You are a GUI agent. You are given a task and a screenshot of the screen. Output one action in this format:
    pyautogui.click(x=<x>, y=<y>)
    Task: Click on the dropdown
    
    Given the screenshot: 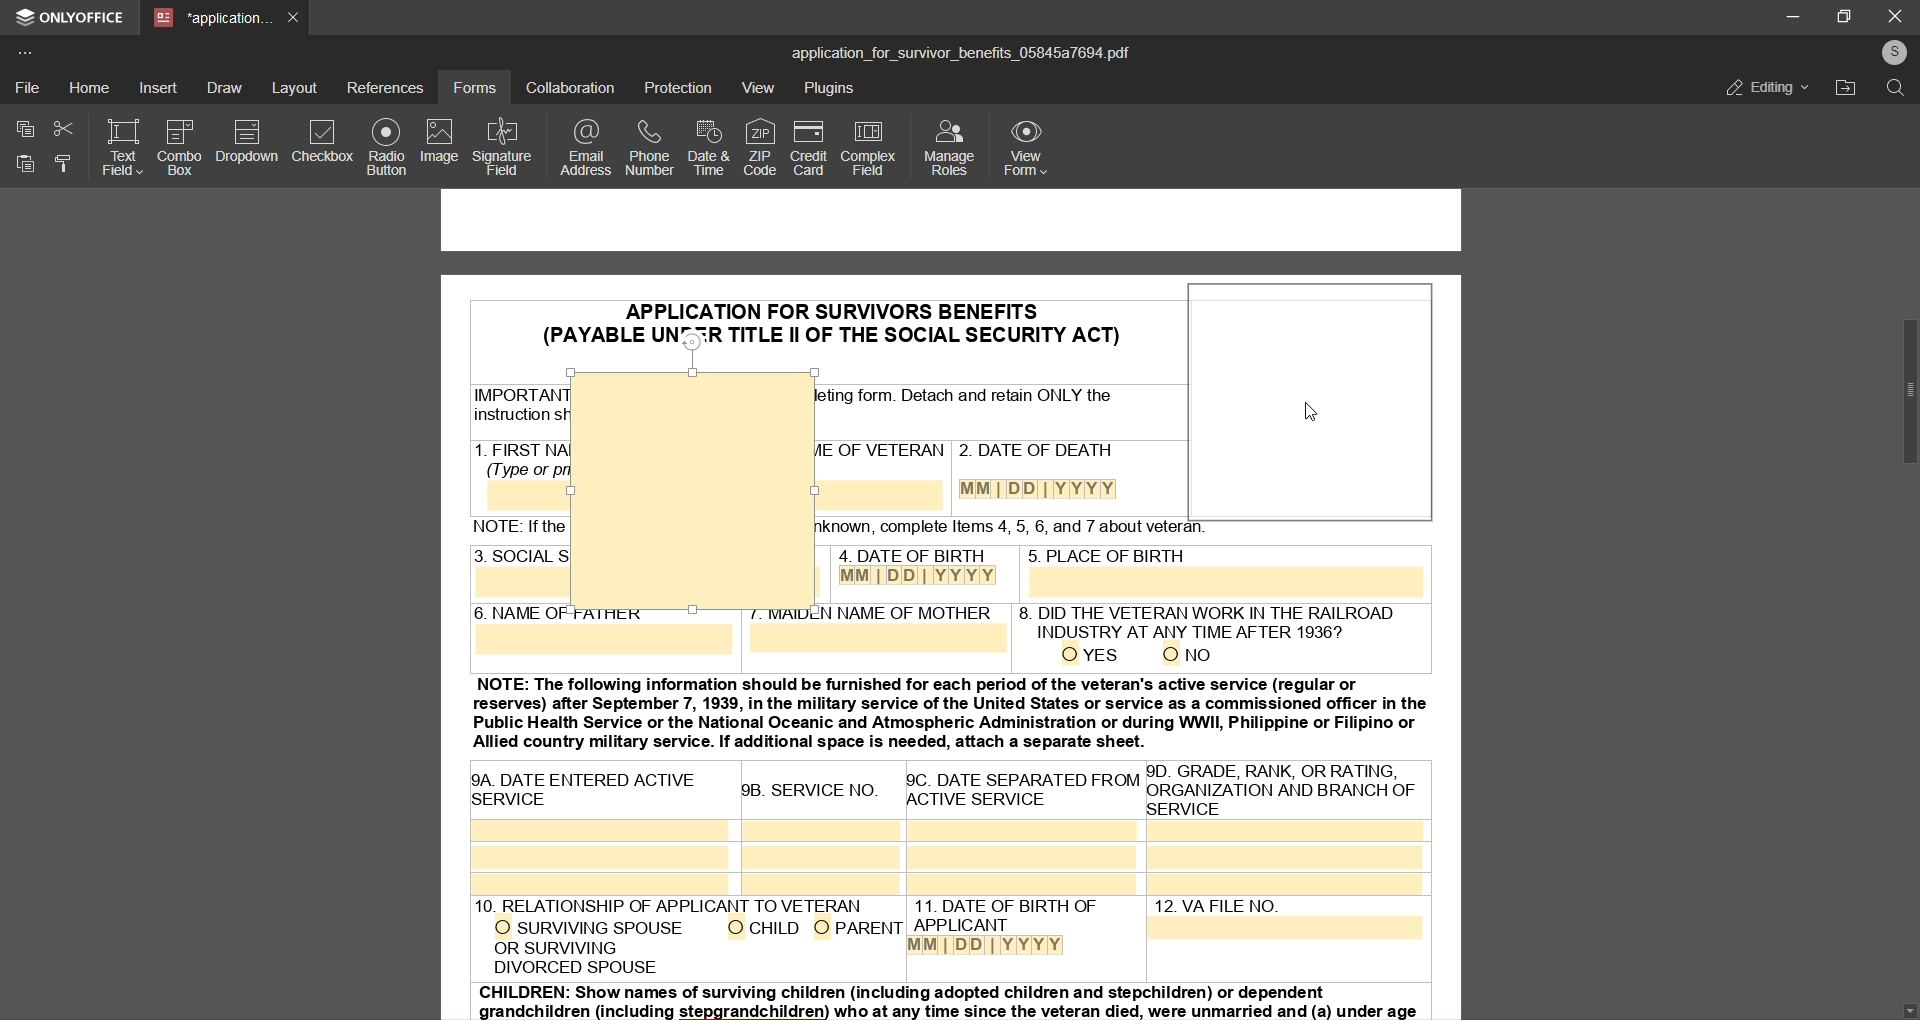 What is the action you would take?
    pyautogui.click(x=249, y=142)
    